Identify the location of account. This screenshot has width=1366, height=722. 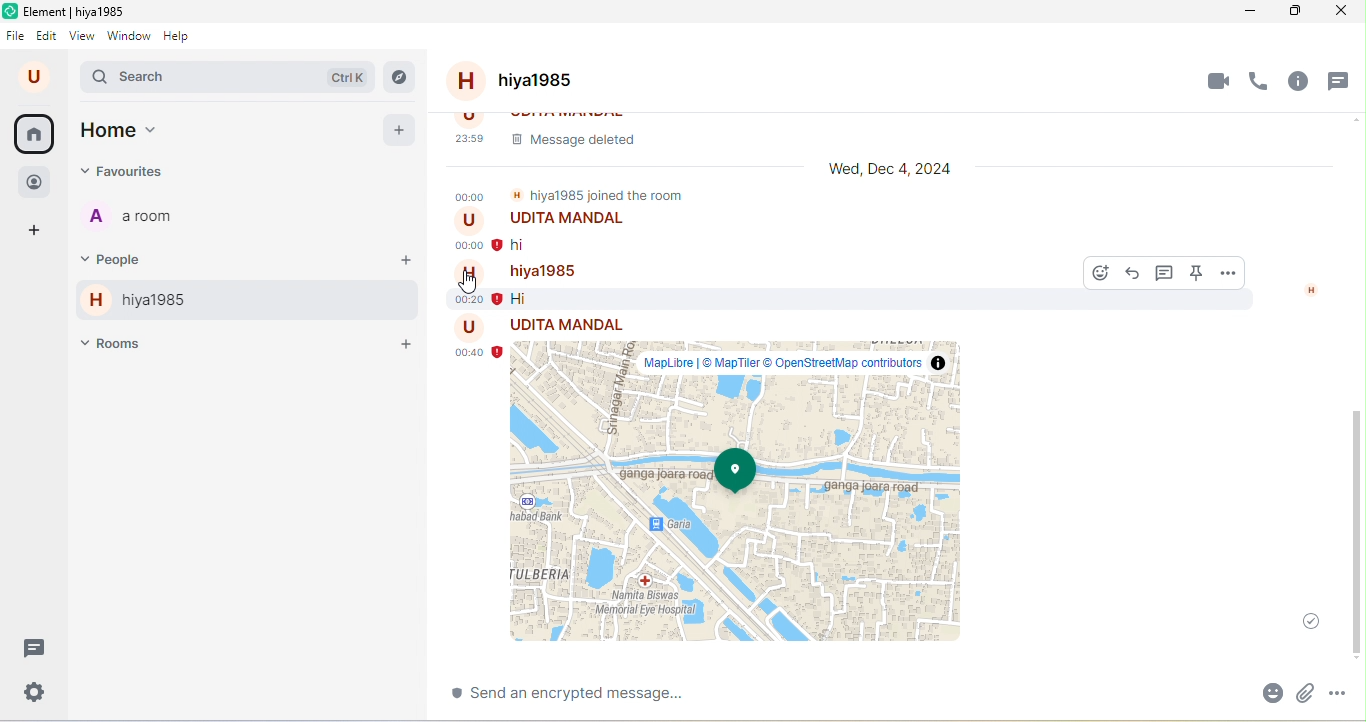
(34, 78).